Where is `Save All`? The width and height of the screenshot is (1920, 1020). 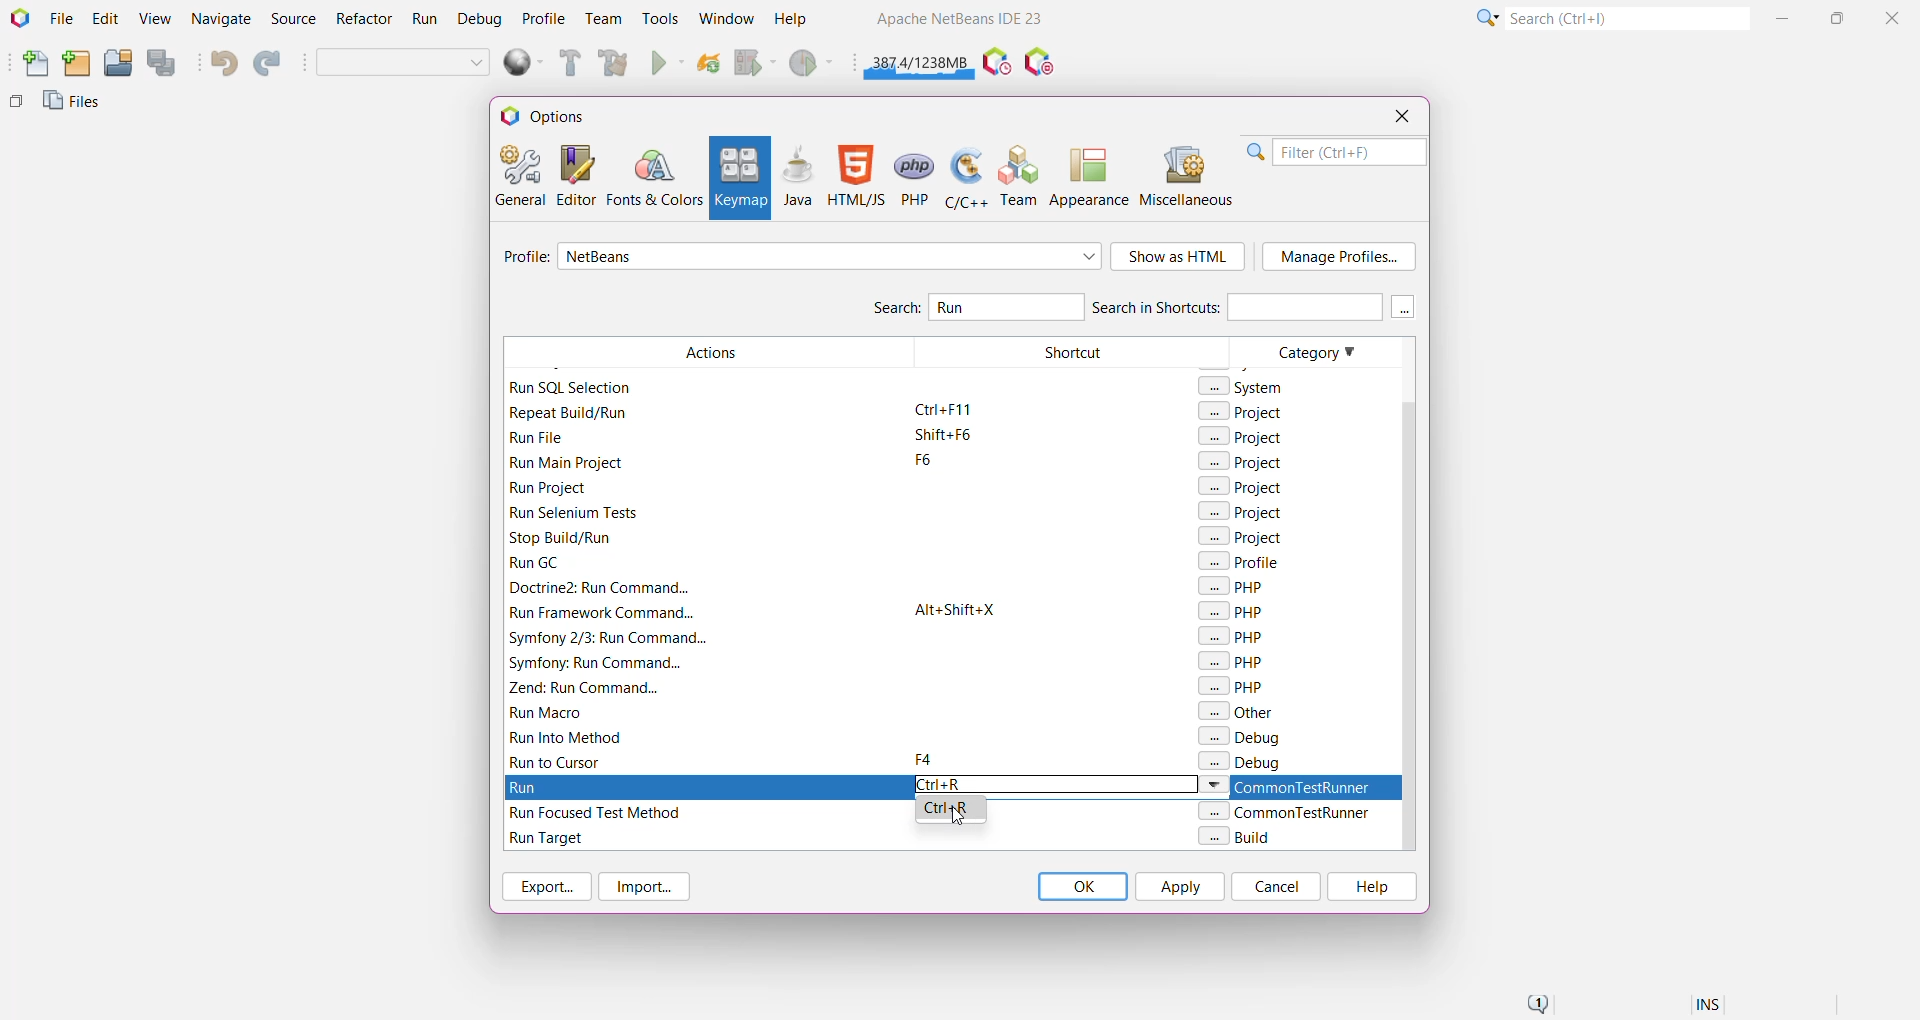 Save All is located at coordinates (163, 63).